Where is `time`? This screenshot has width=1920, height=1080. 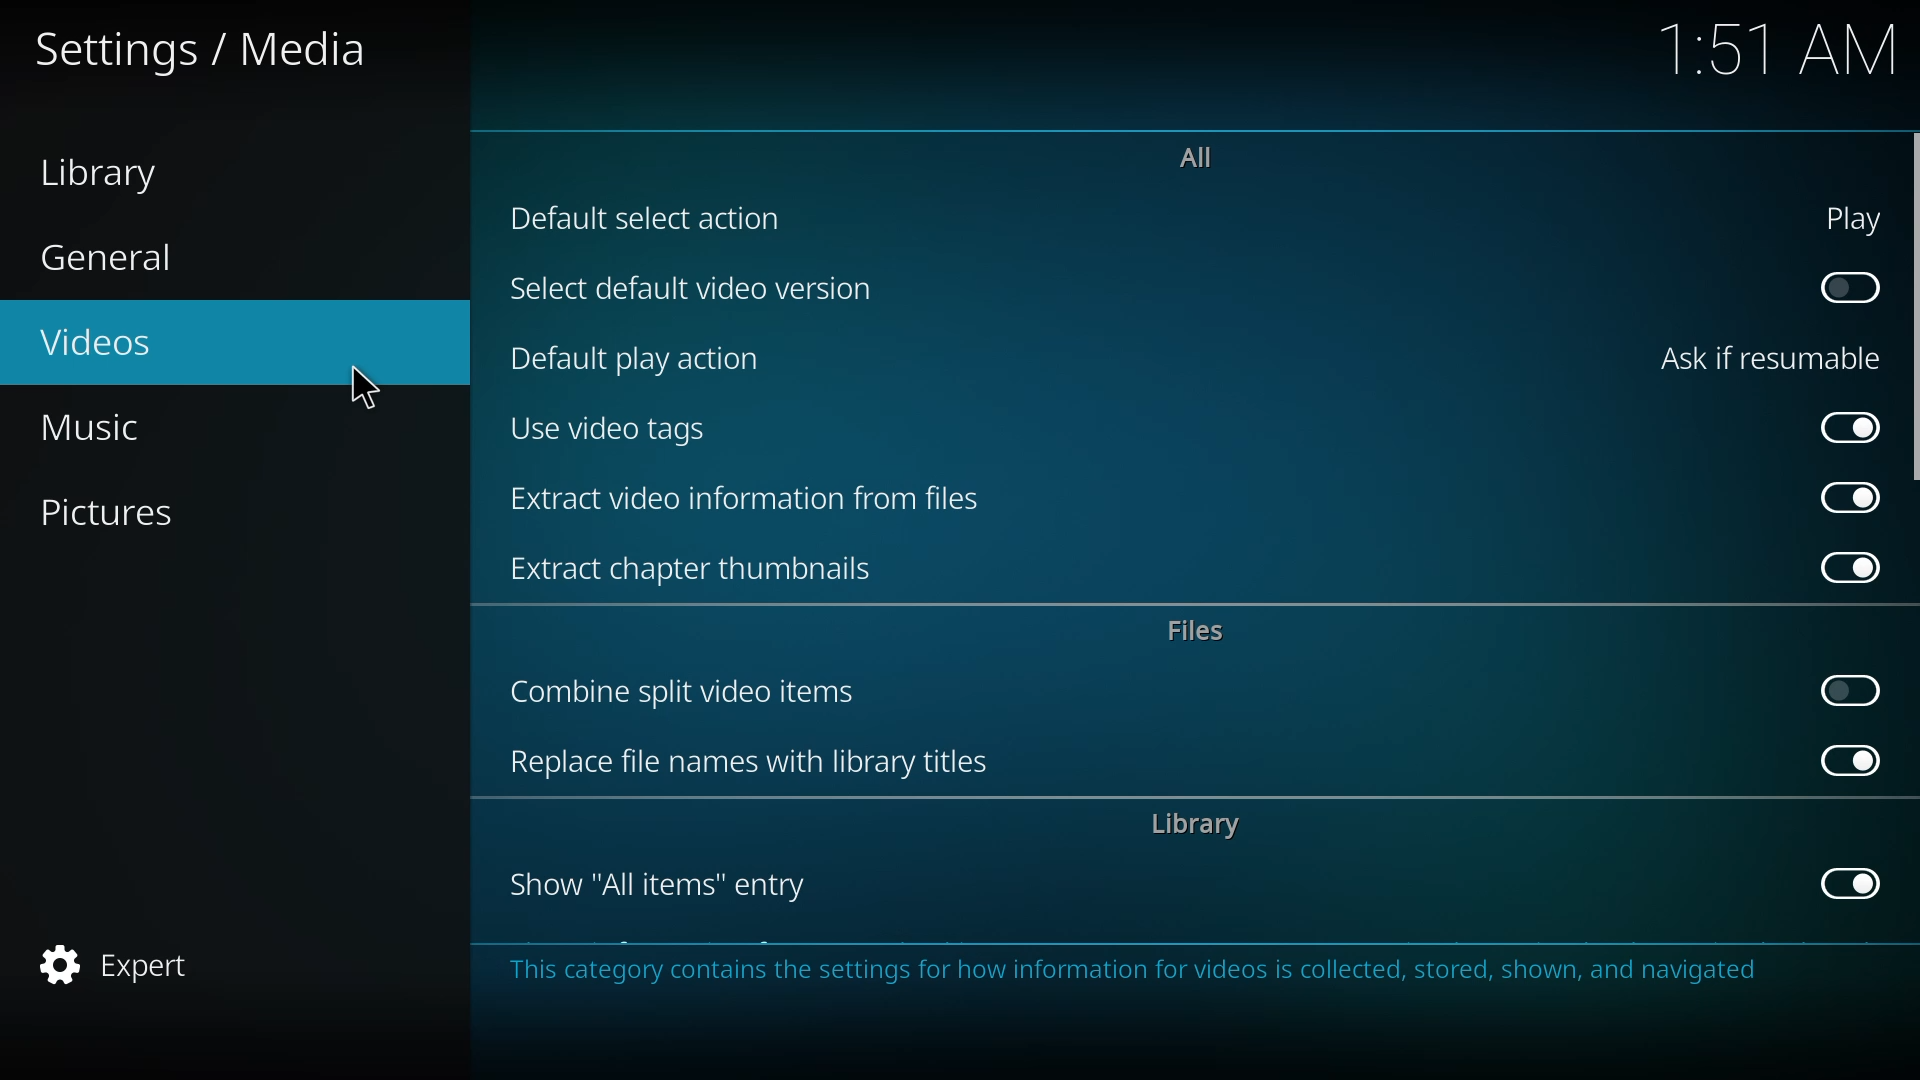
time is located at coordinates (1782, 46).